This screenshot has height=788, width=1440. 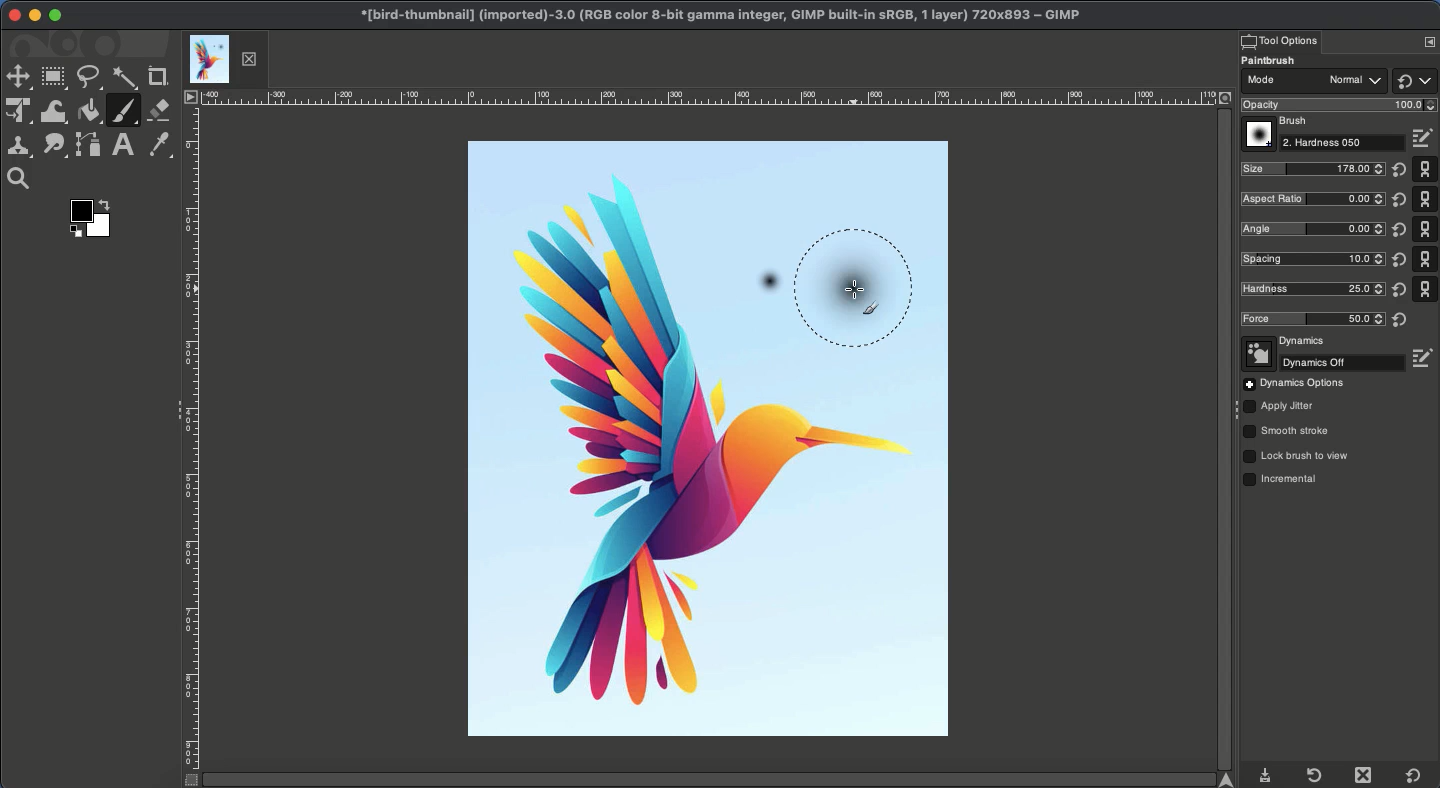 I want to click on Brush, so click(x=1278, y=122).